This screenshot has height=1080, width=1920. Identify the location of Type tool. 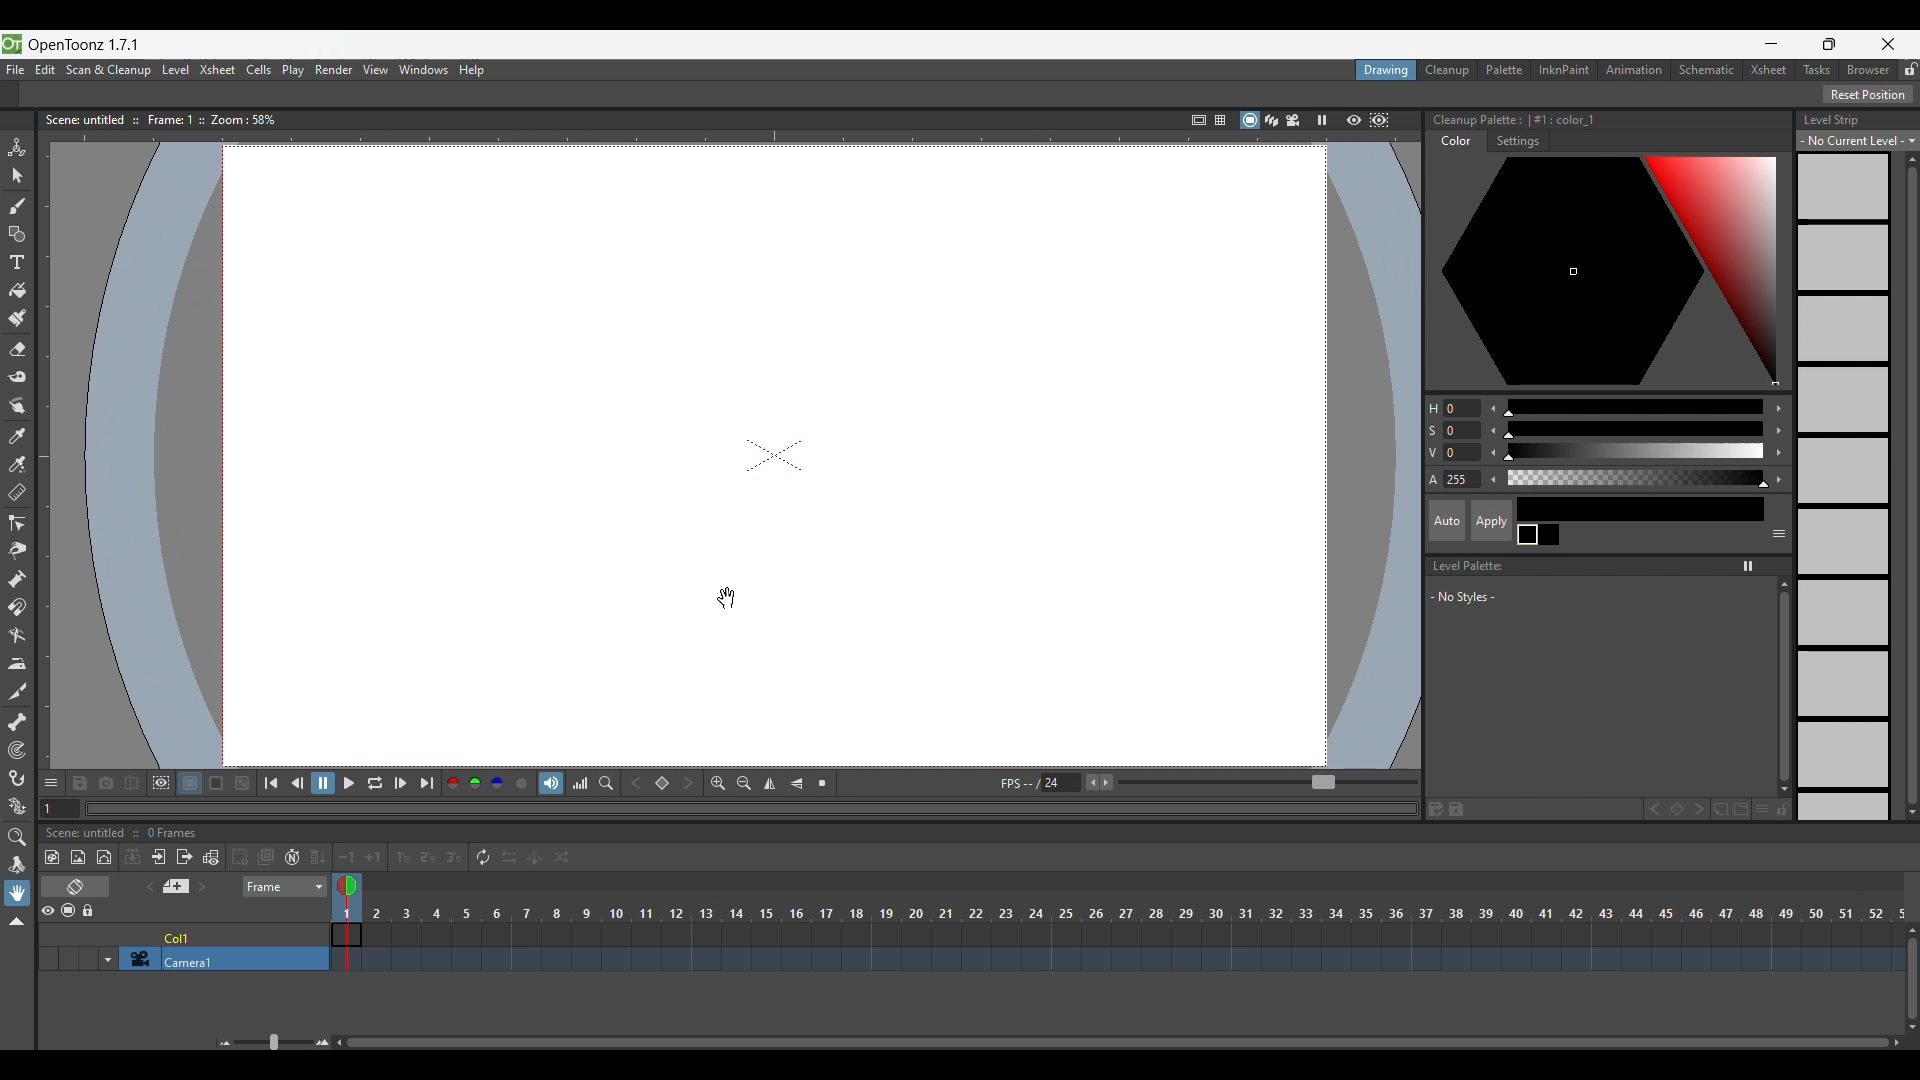
(16, 262).